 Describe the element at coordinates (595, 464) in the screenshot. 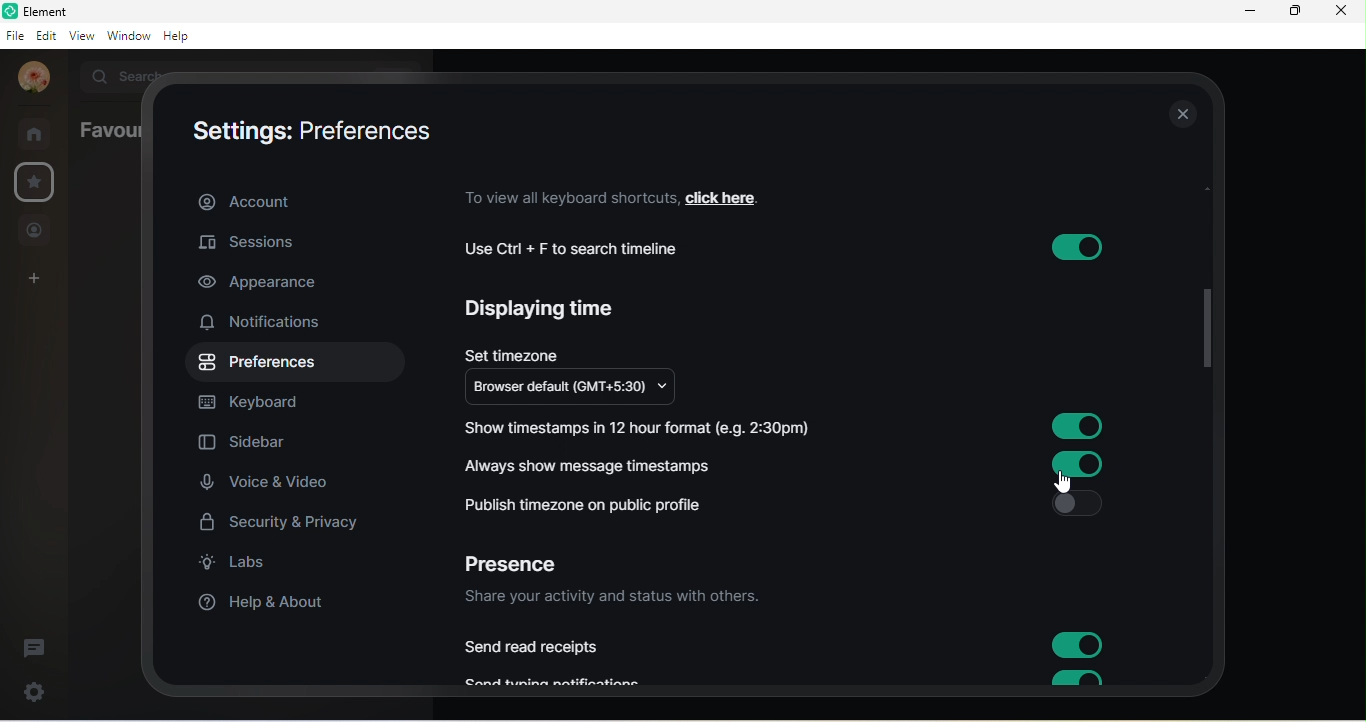

I see `always show message timestamps` at that location.